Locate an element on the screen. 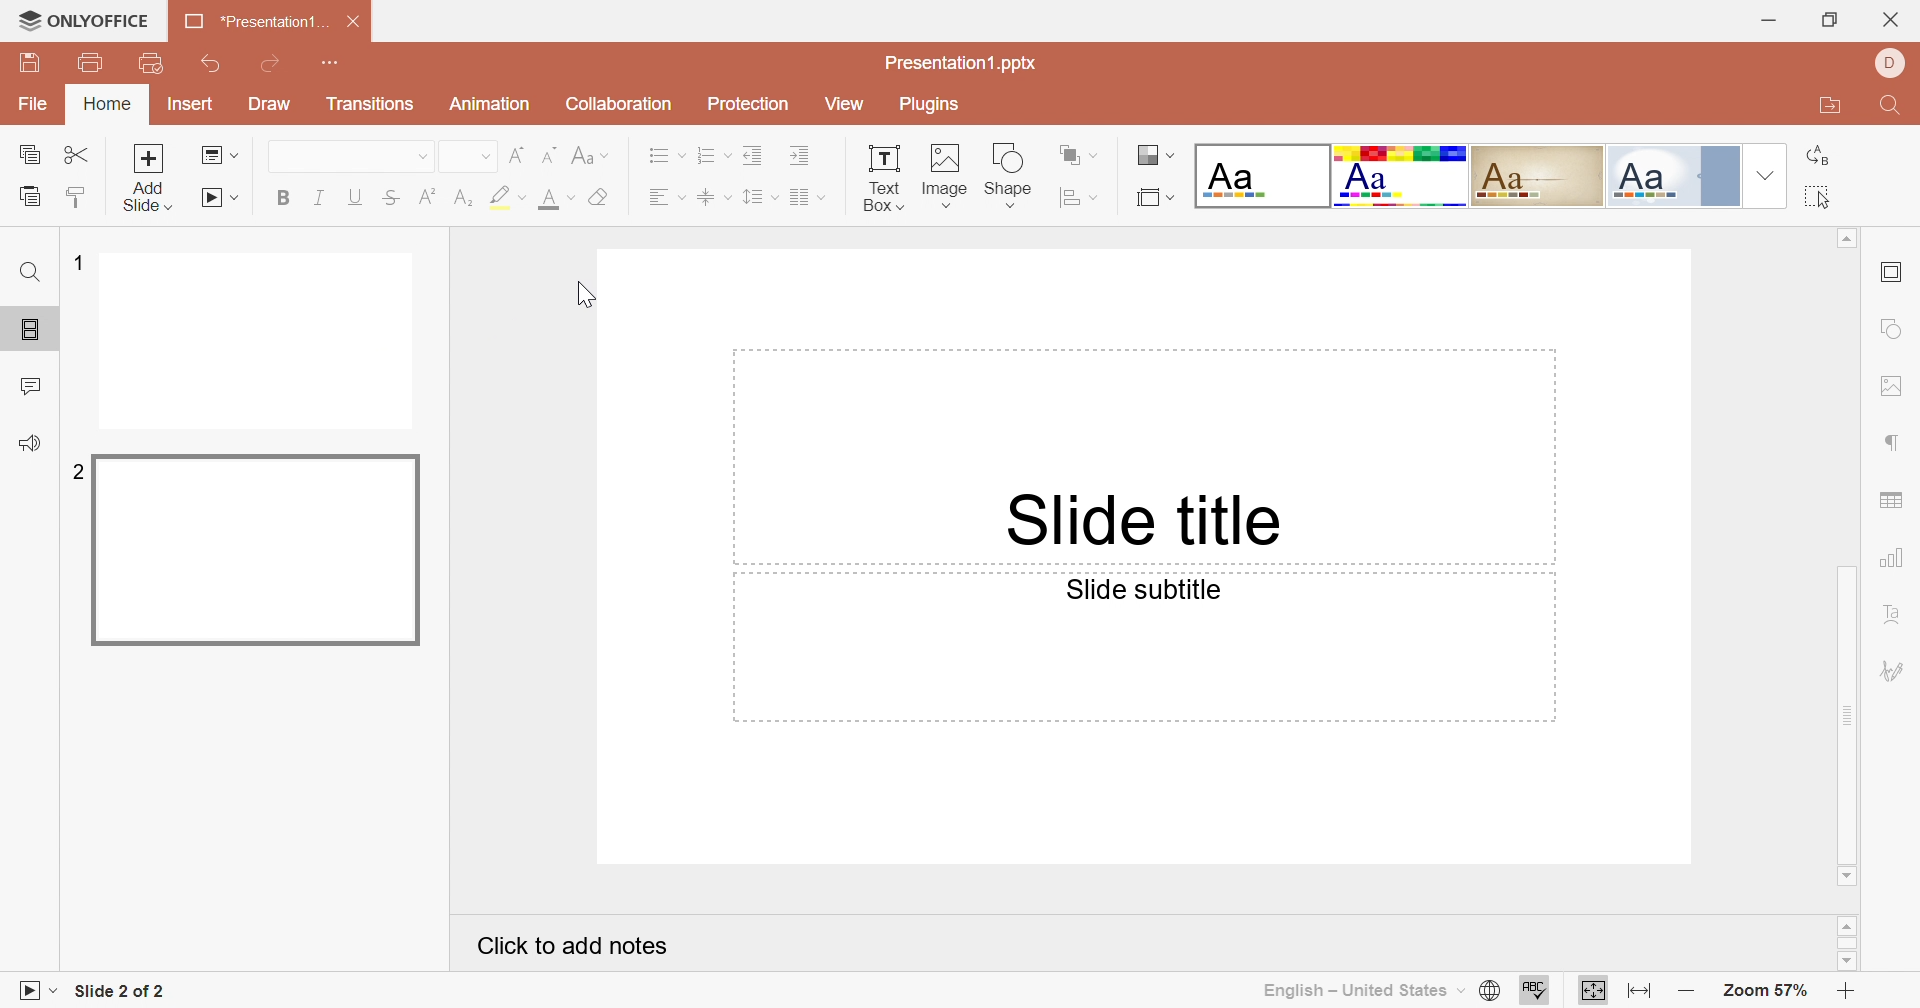 This screenshot has width=1920, height=1008. Slide title is located at coordinates (1147, 523).